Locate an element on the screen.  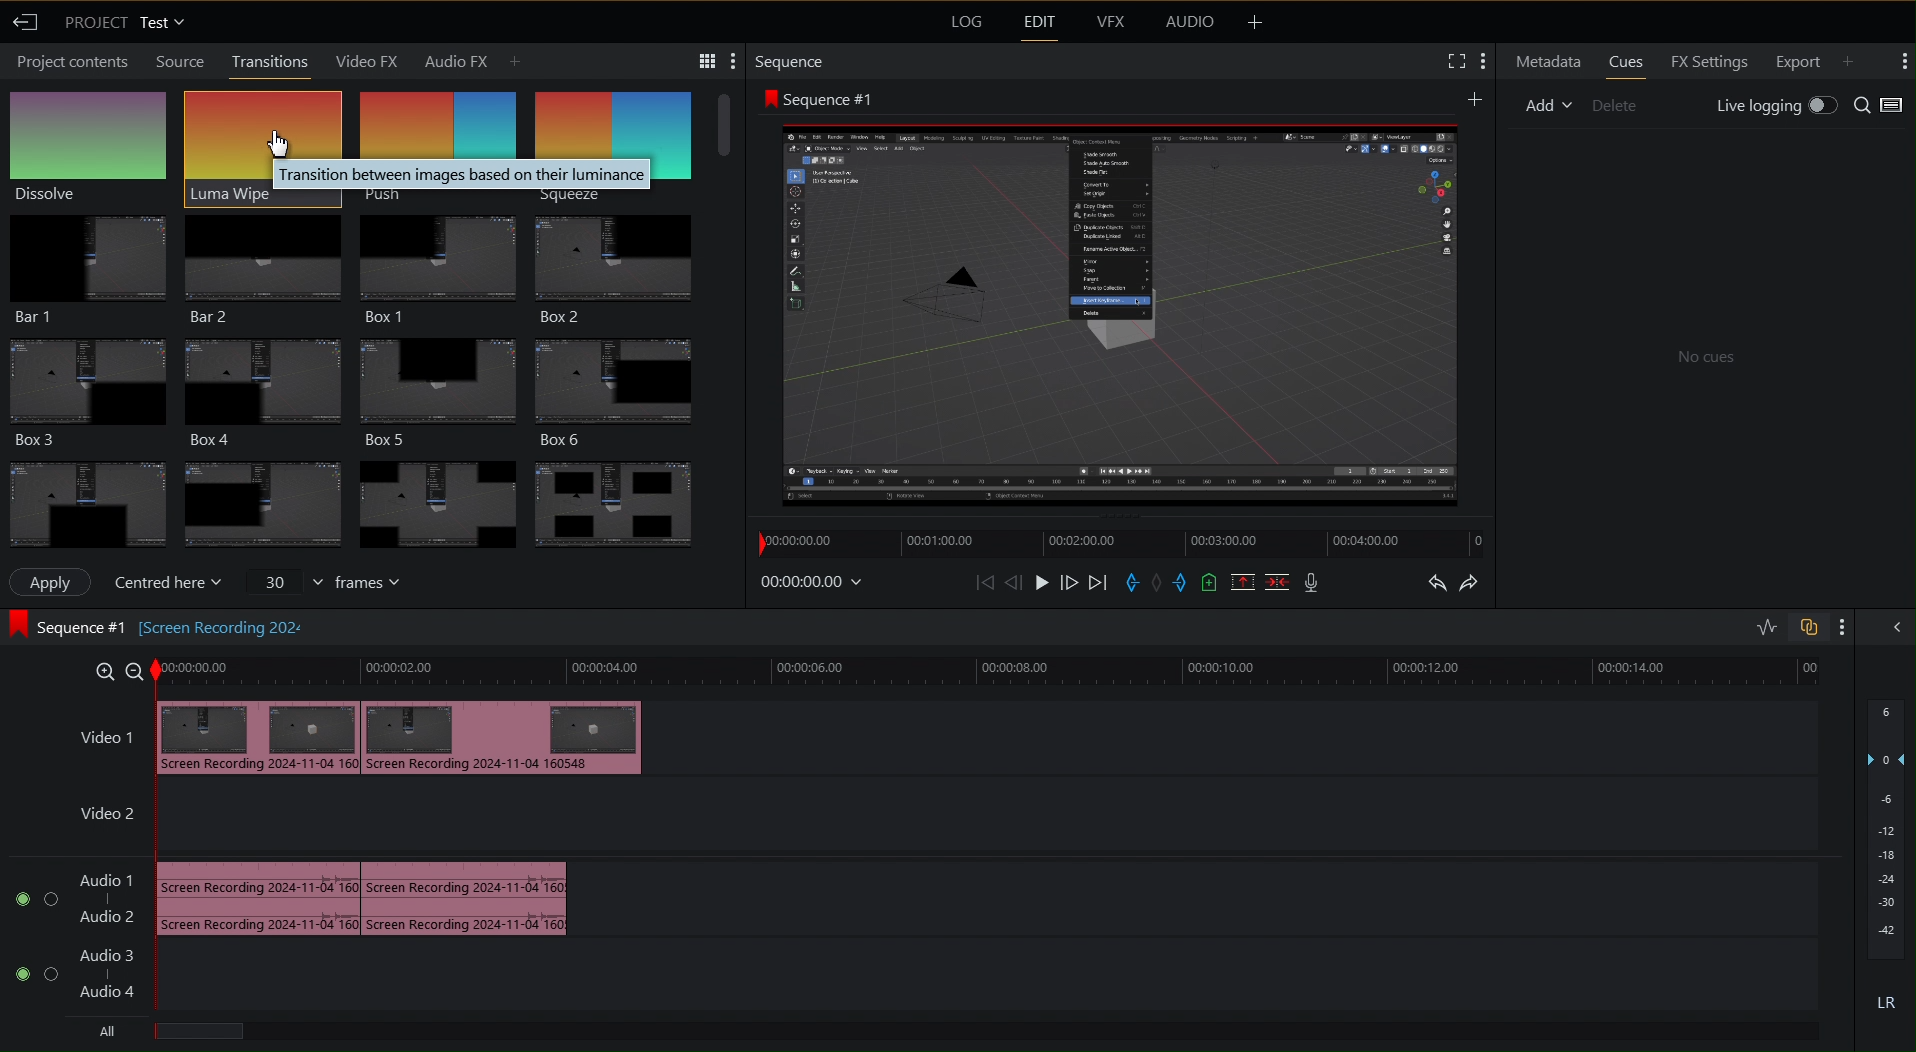
Audio Track 2 is located at coordinates (95, 975).